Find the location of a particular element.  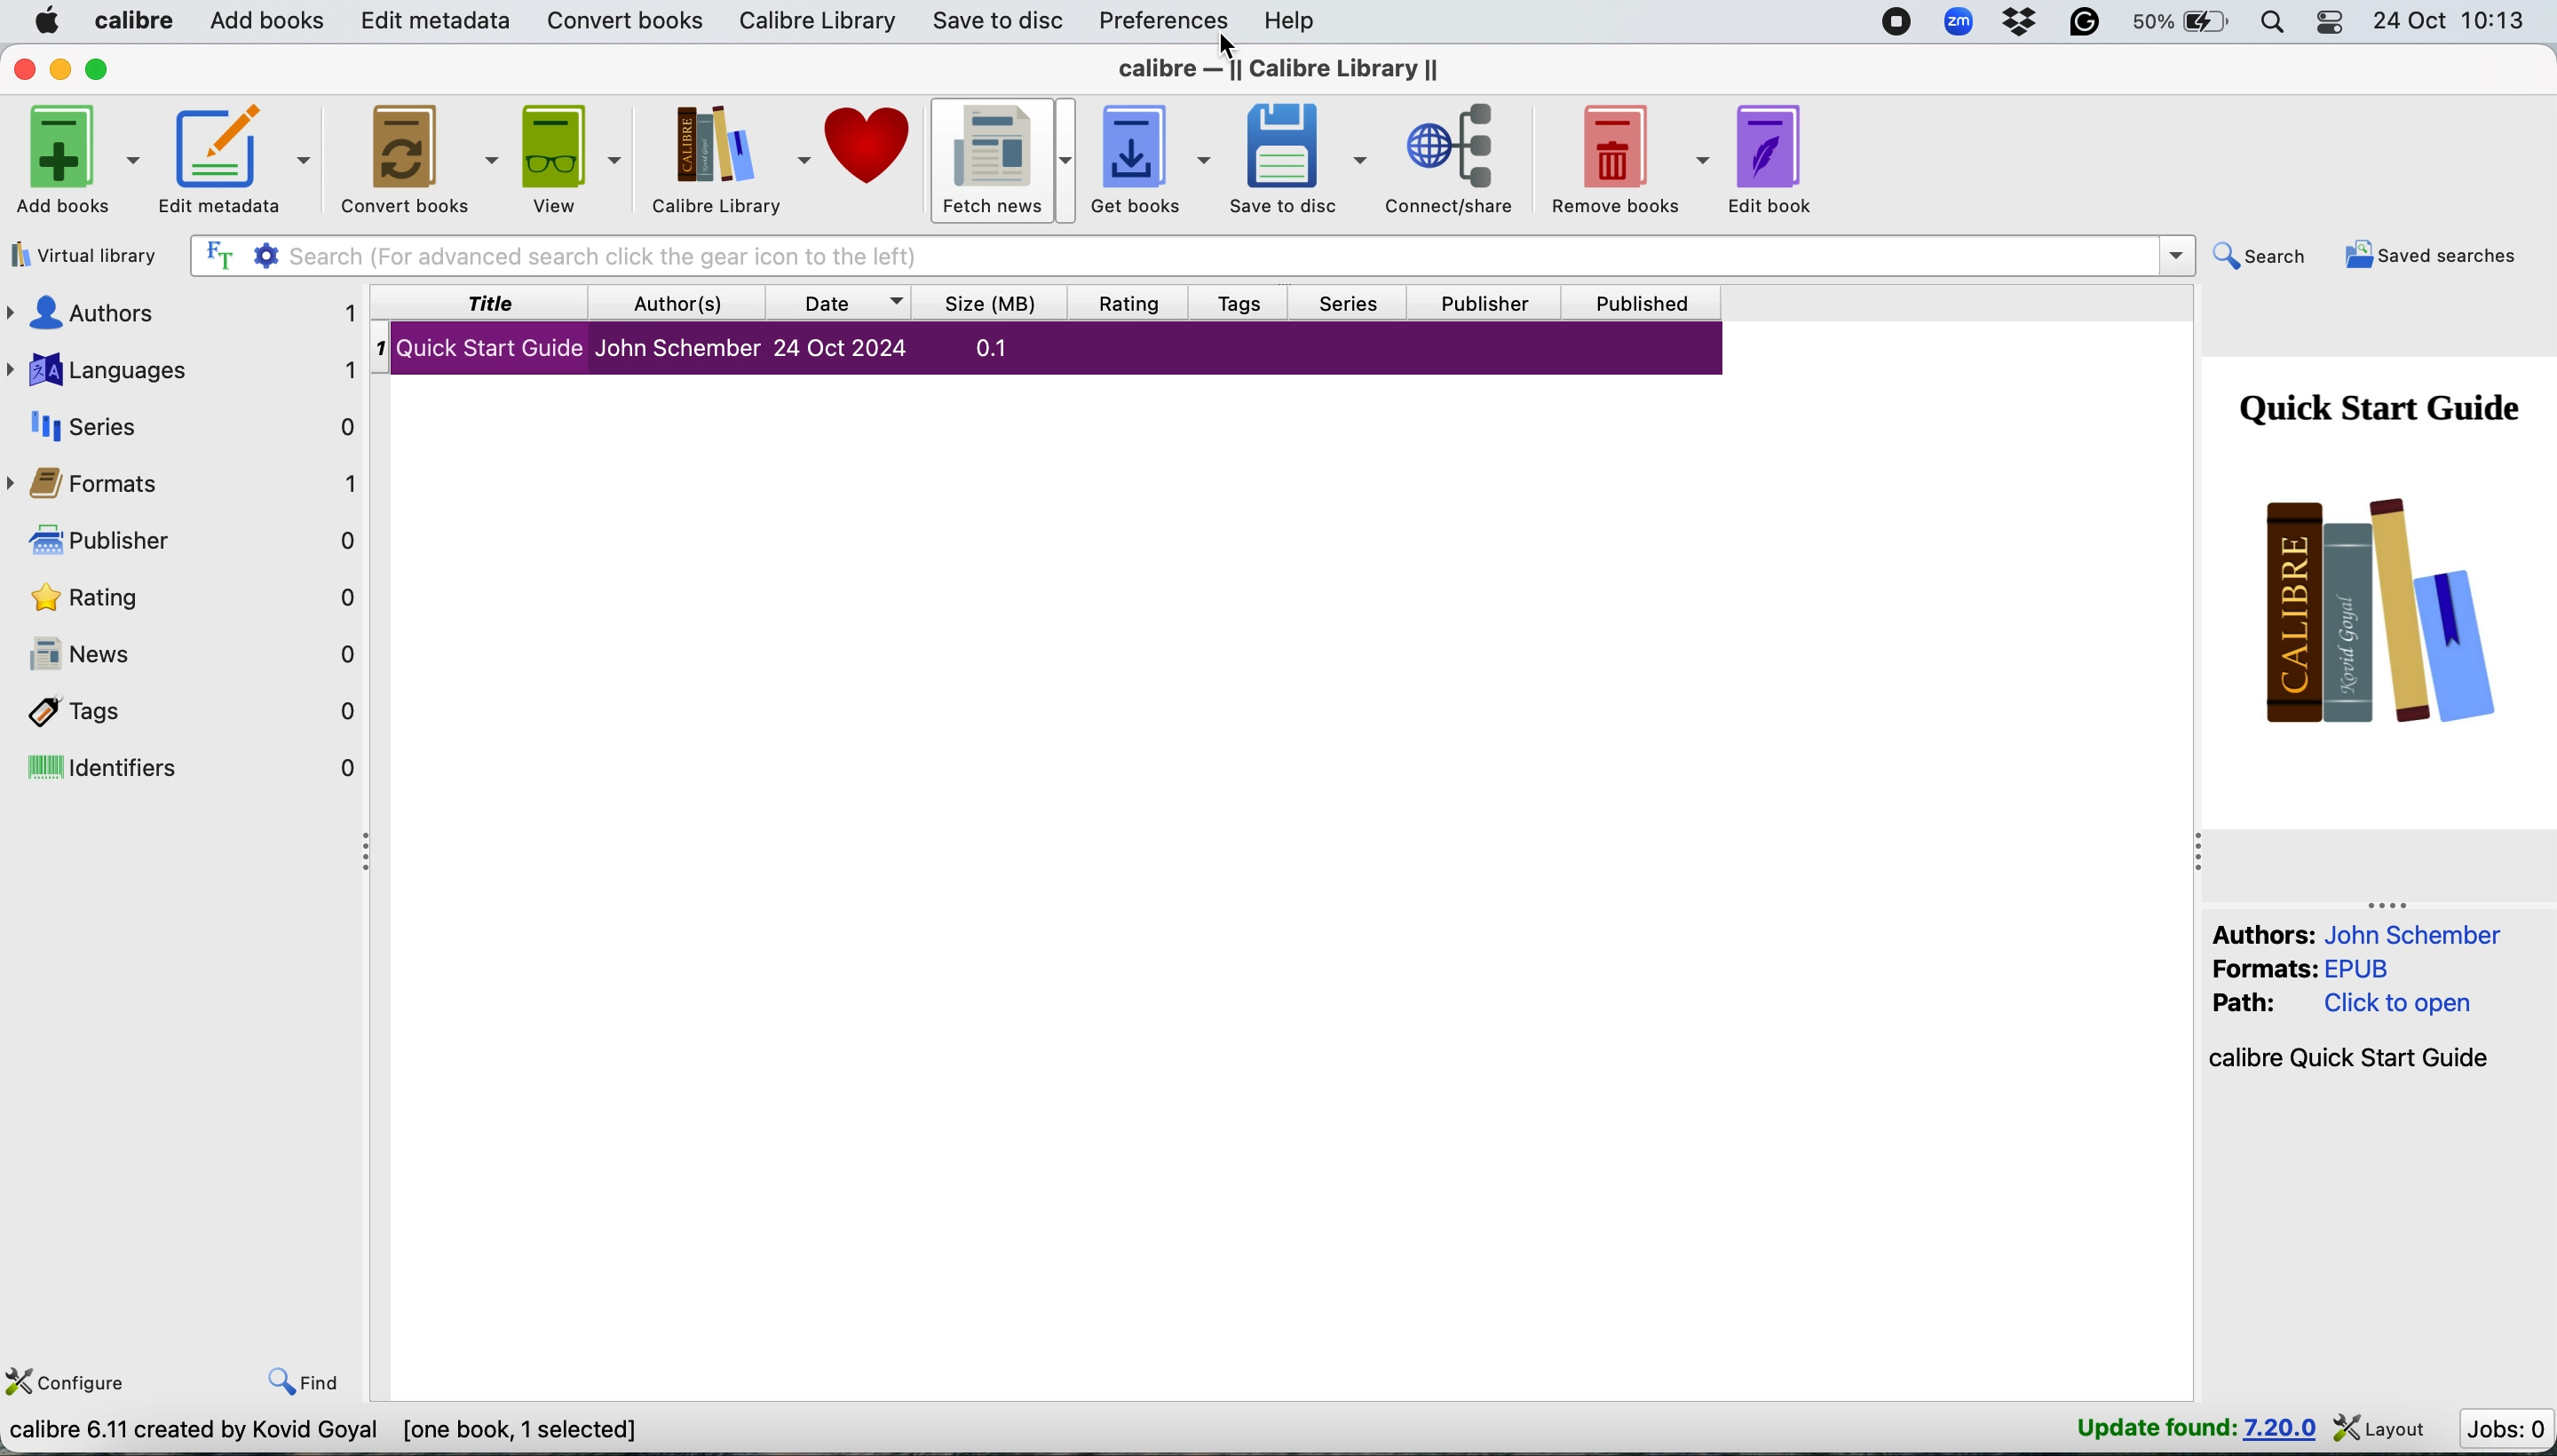

connect/share is located at coordinates (1457, 163).